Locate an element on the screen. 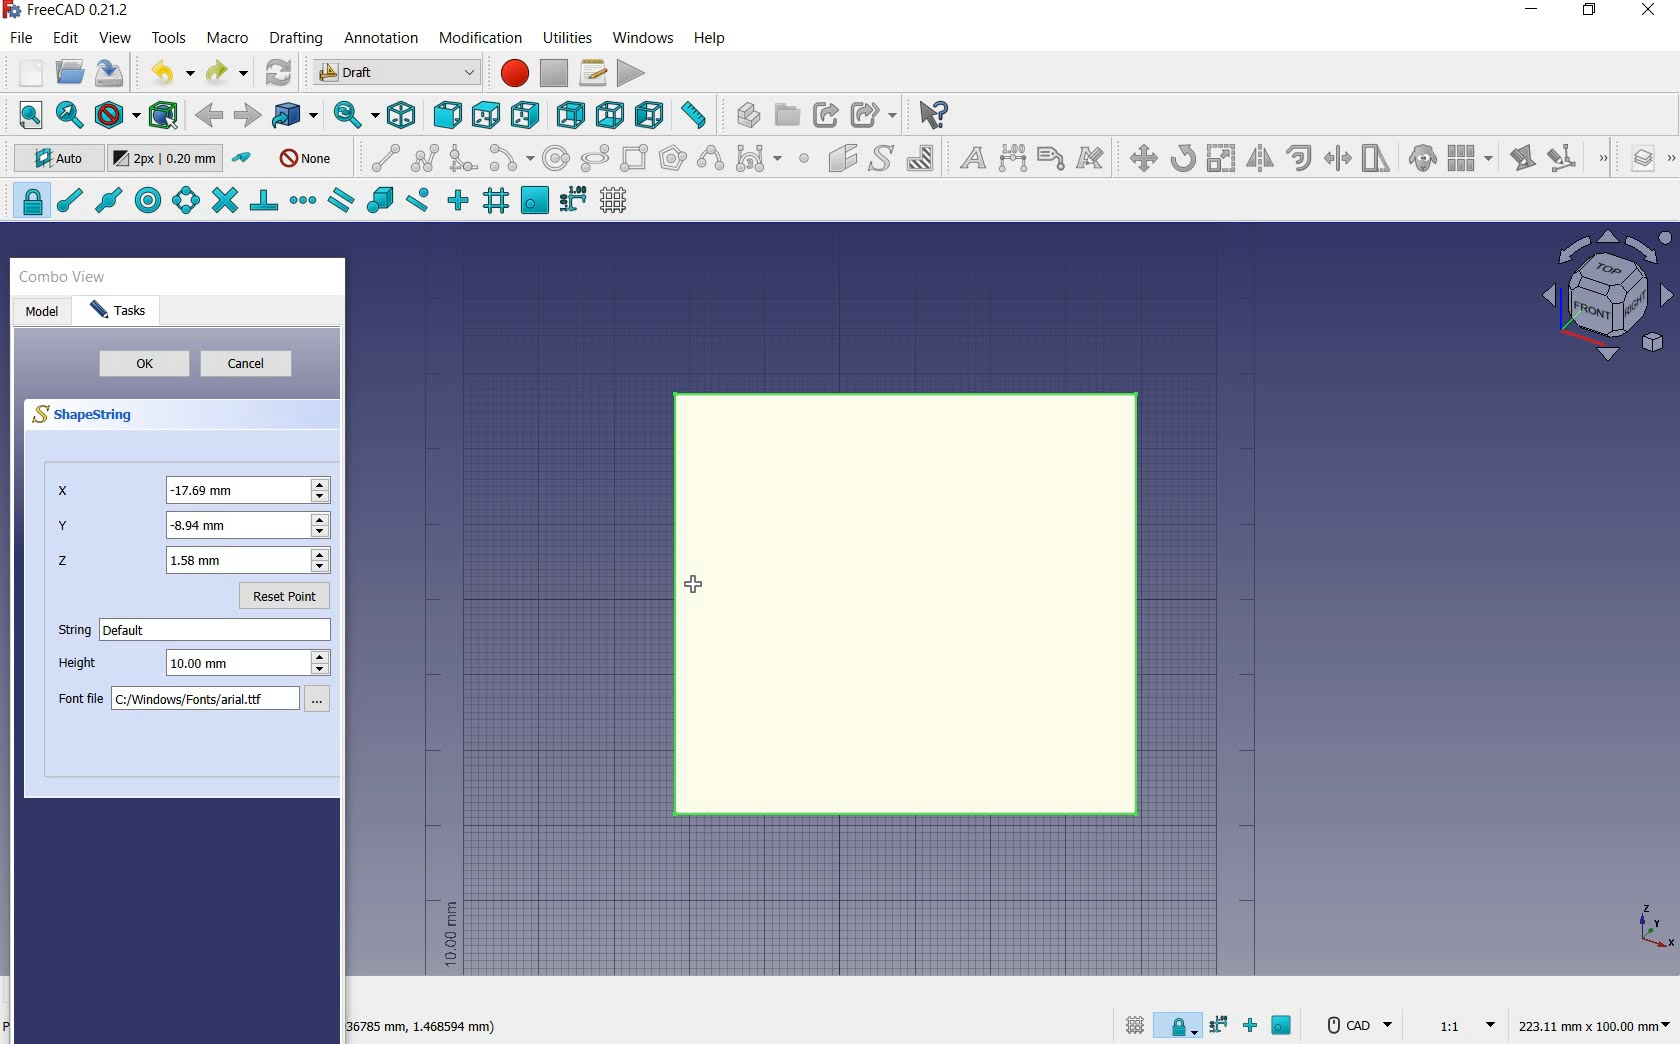 This screenshot has height=1044, width=1680. snap endpoint is located at coordinates (68, 201).